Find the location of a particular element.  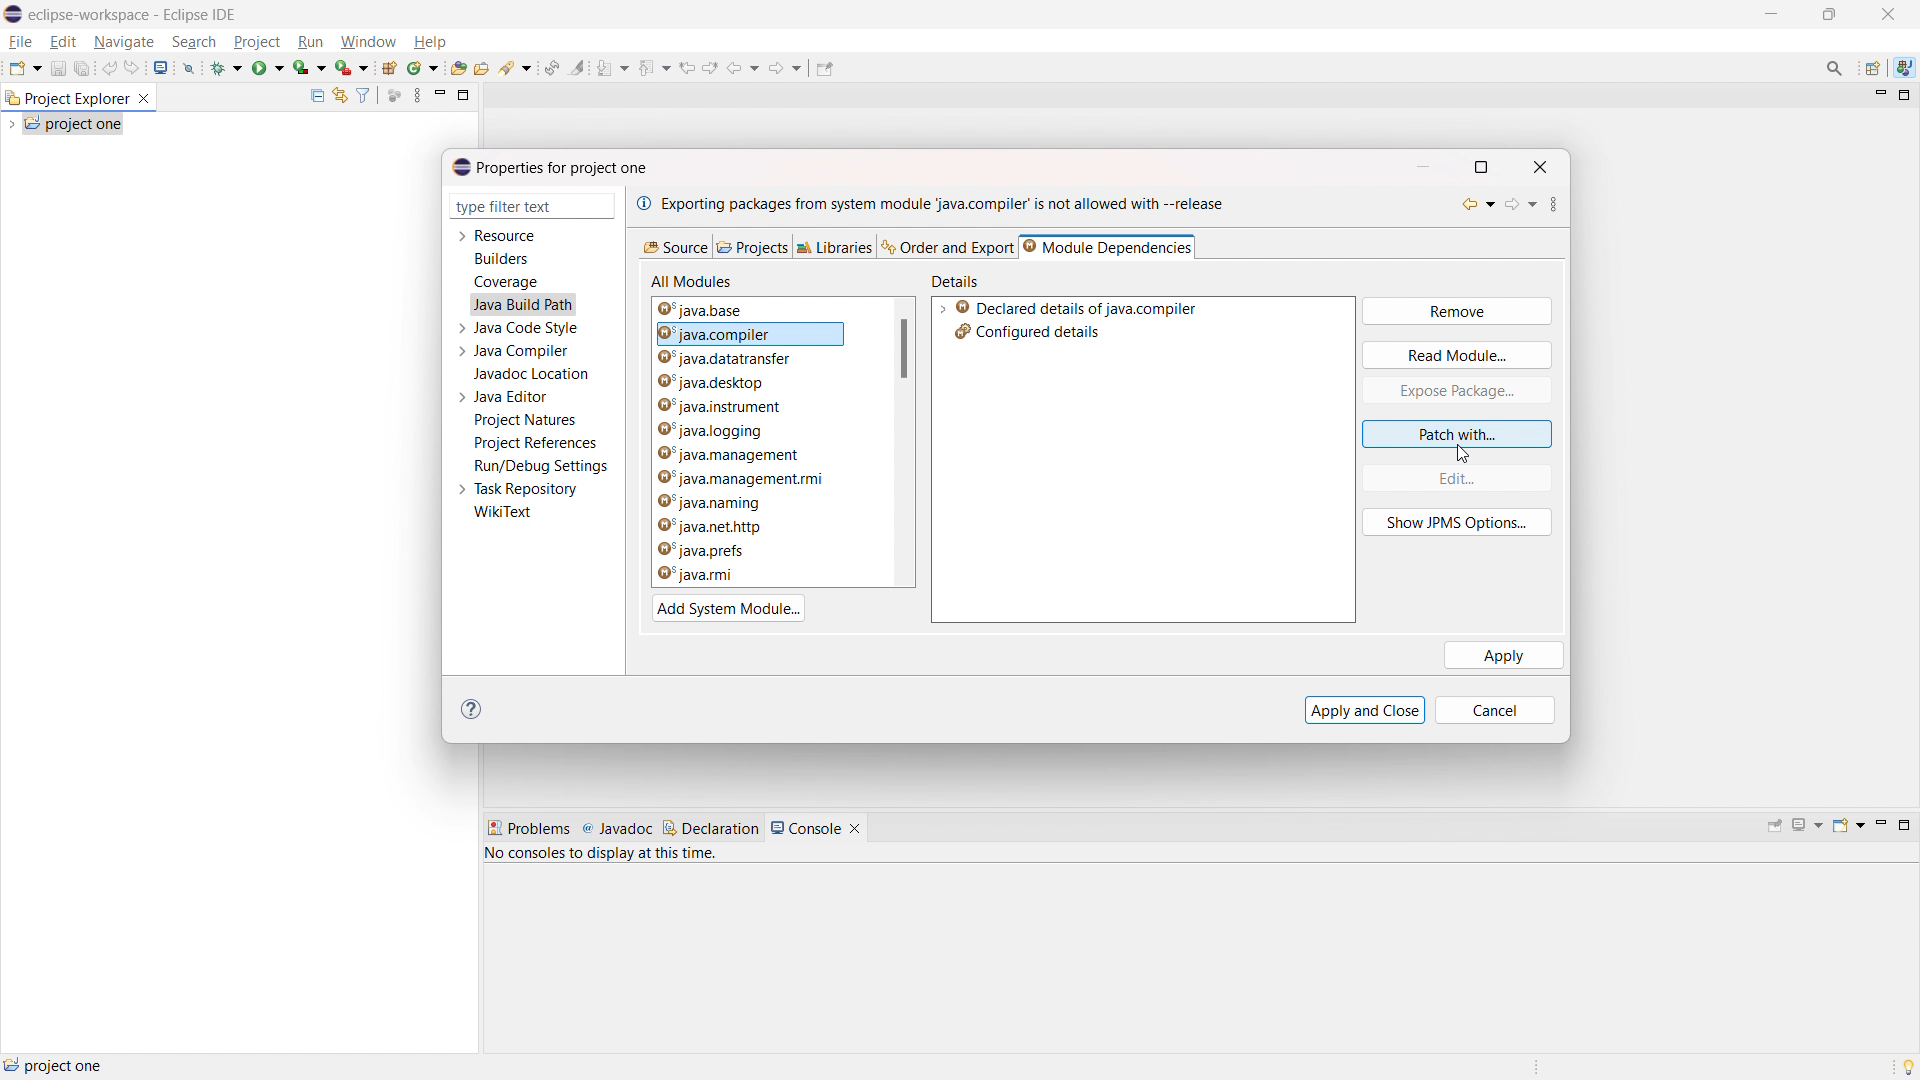

expand java code style is located at coordinates (462, 326).